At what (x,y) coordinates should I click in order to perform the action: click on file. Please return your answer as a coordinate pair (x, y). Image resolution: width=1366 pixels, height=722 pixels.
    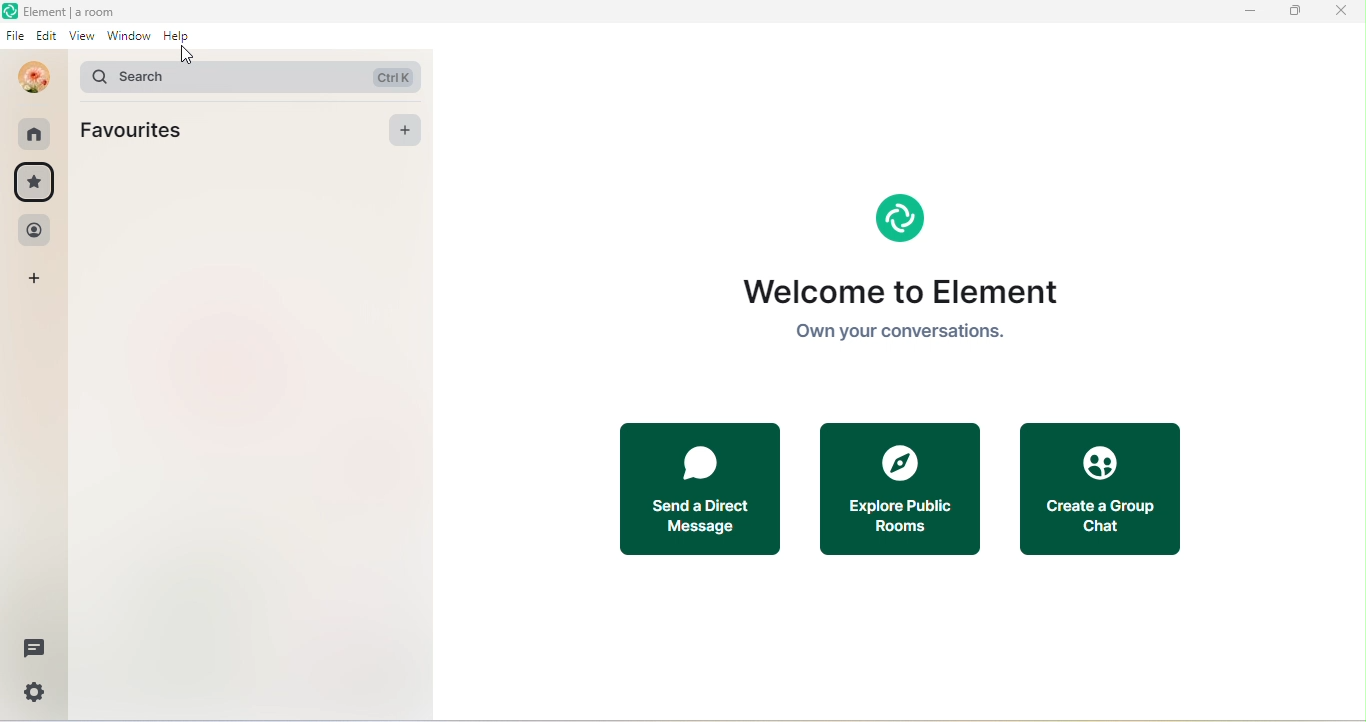
    Looking at the image, I should click on (16, 35).